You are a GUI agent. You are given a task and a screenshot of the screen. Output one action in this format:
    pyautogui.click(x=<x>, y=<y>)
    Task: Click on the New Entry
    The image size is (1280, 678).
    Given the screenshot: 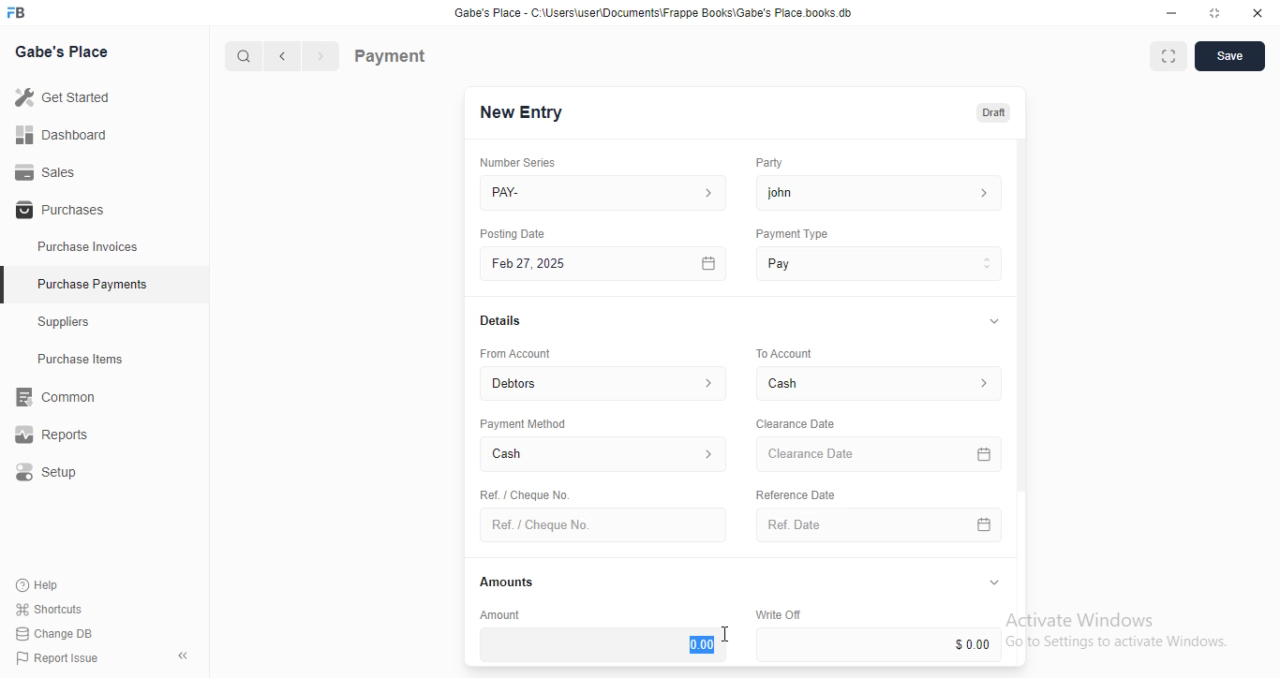 What is the action you would take?
    pyautogui.click(x=522, y=113)
    